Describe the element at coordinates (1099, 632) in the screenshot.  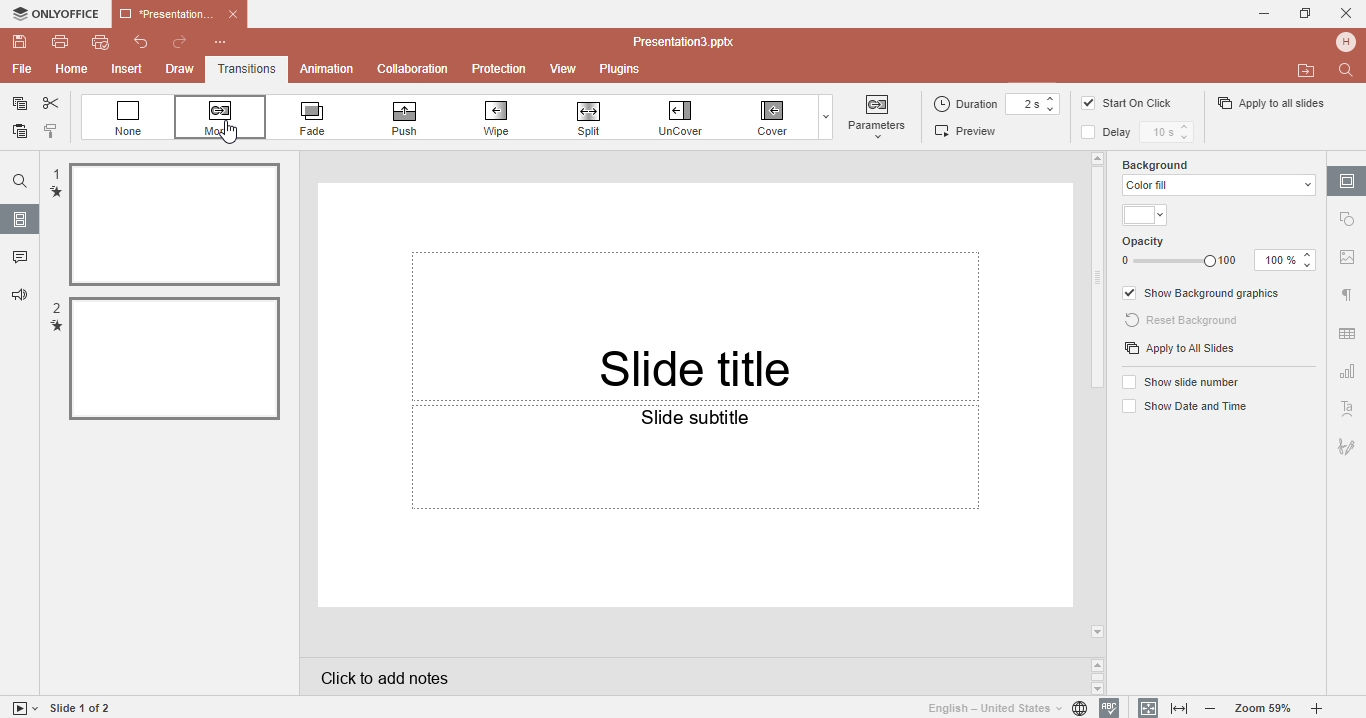
I see `arrow down` at that location.